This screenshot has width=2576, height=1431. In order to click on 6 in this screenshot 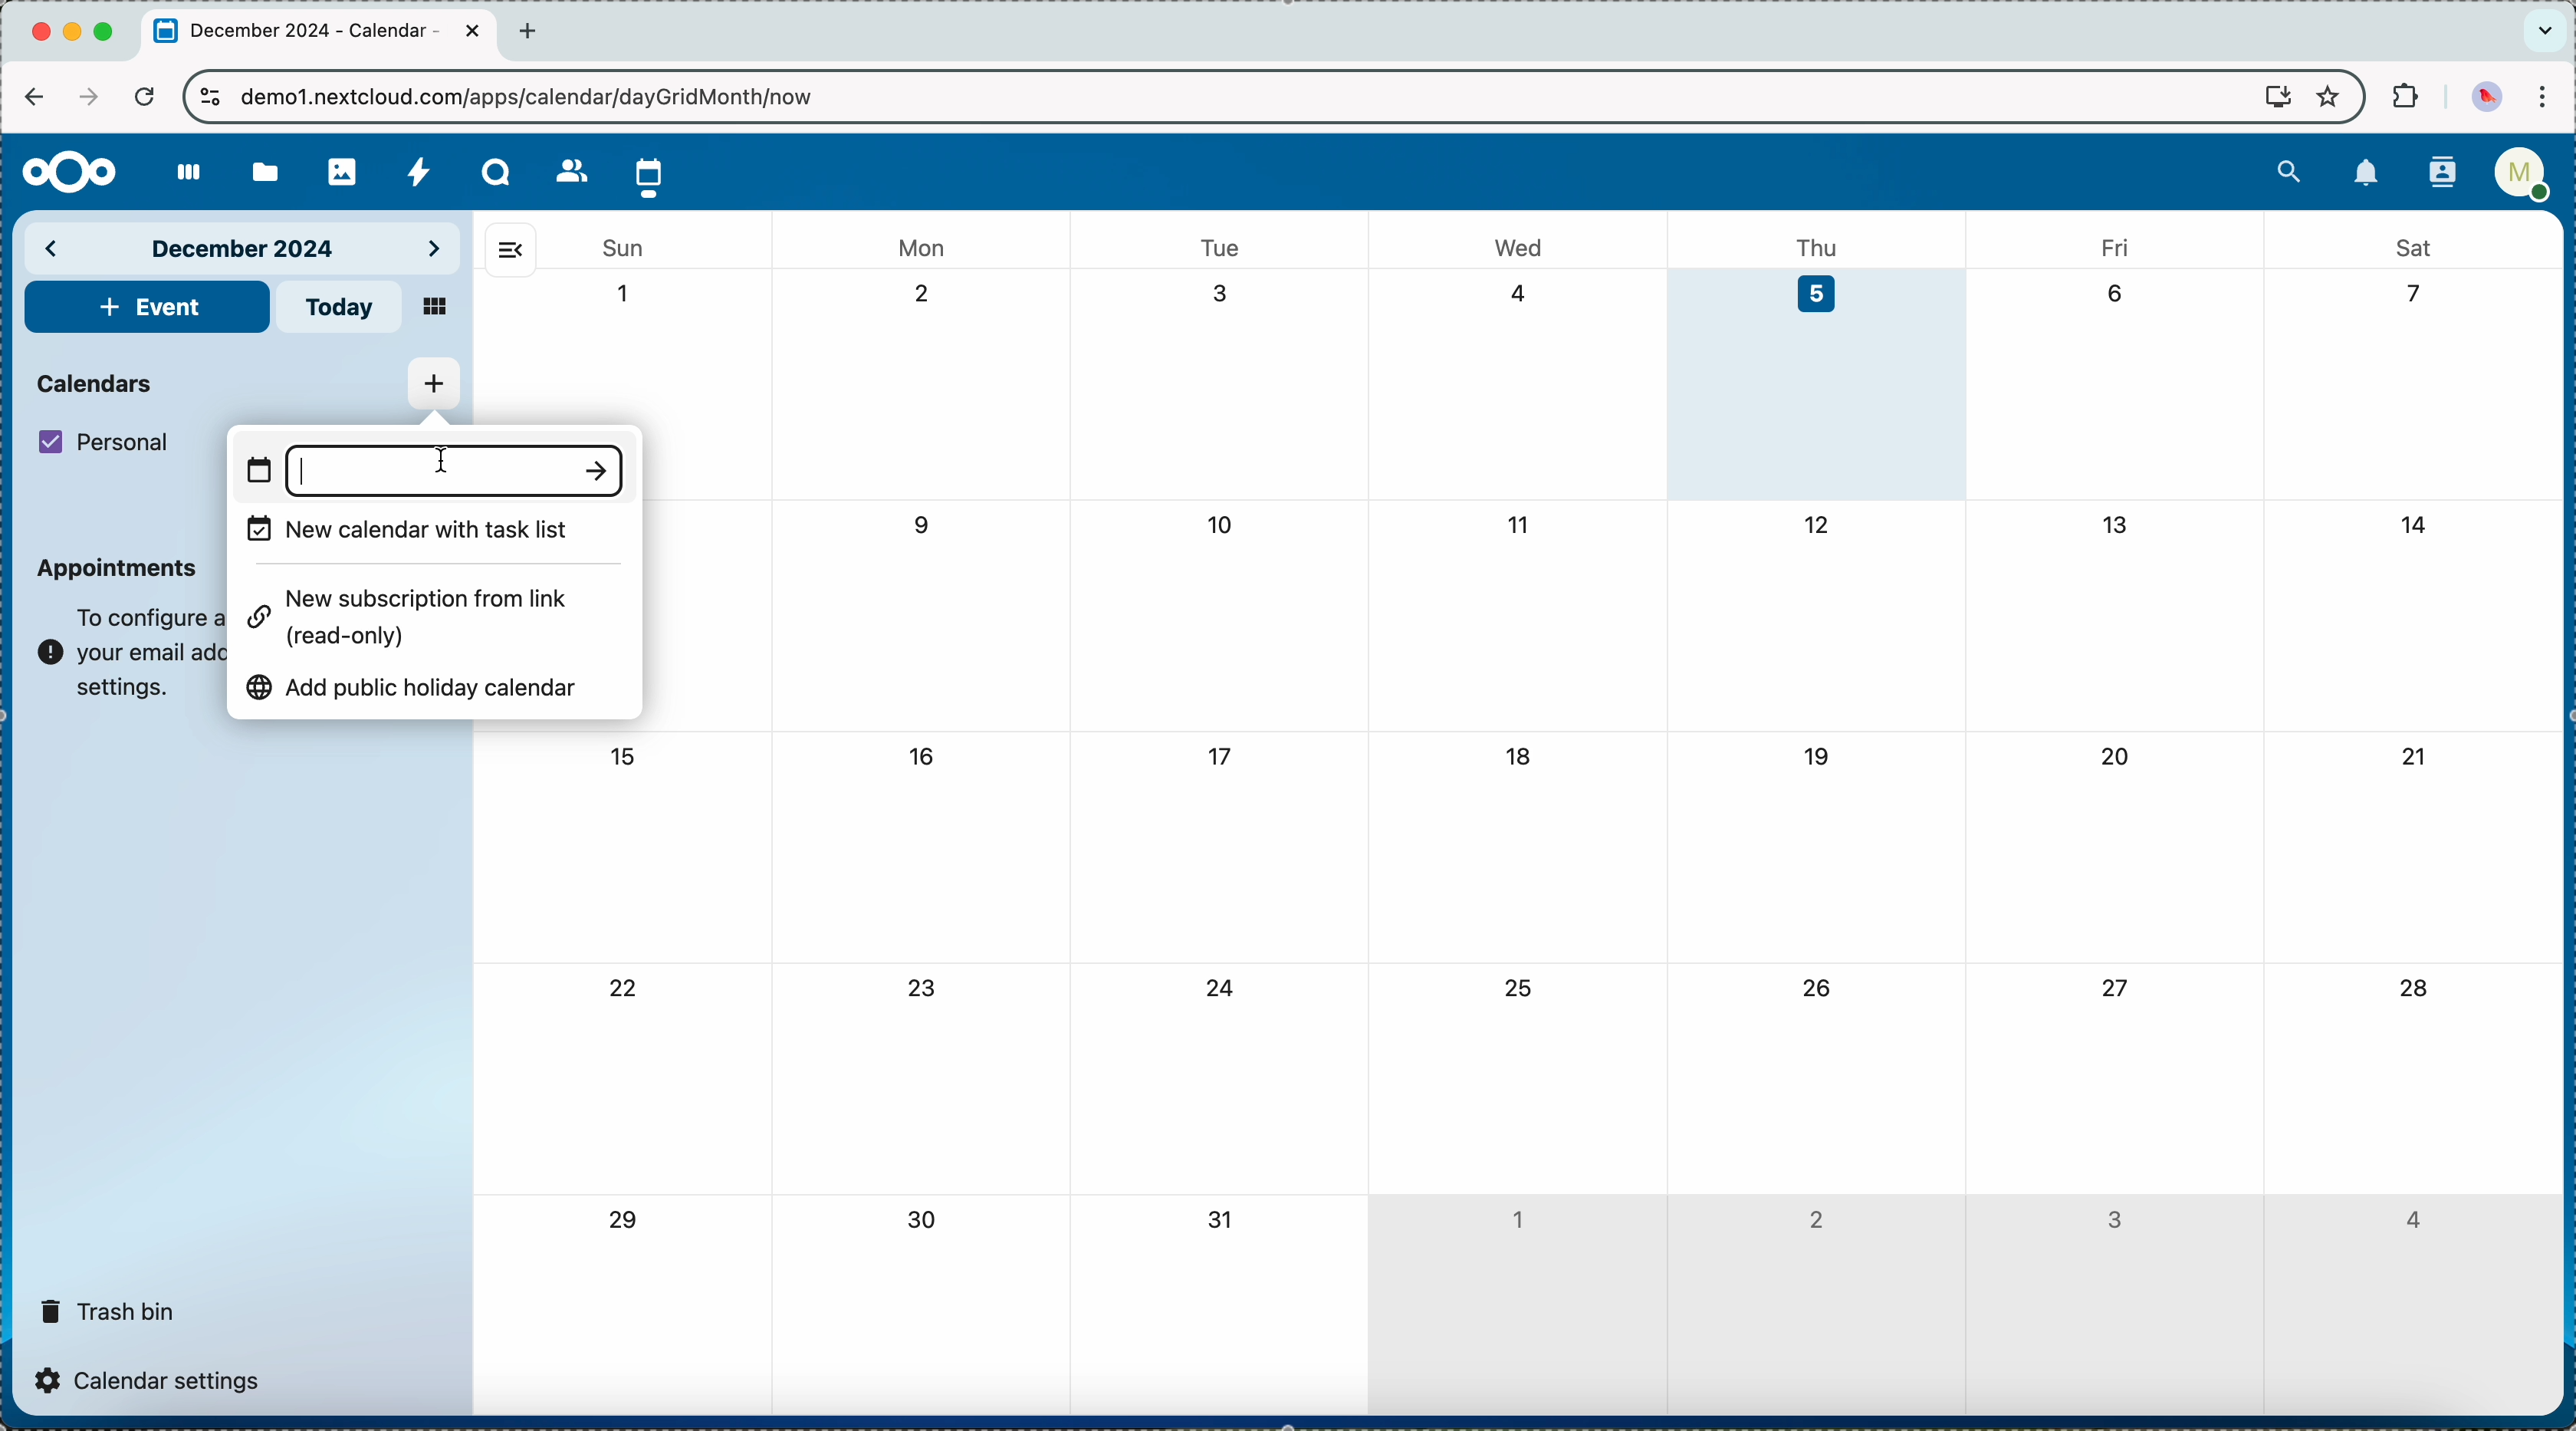, I will do `click(2115, 290)`.